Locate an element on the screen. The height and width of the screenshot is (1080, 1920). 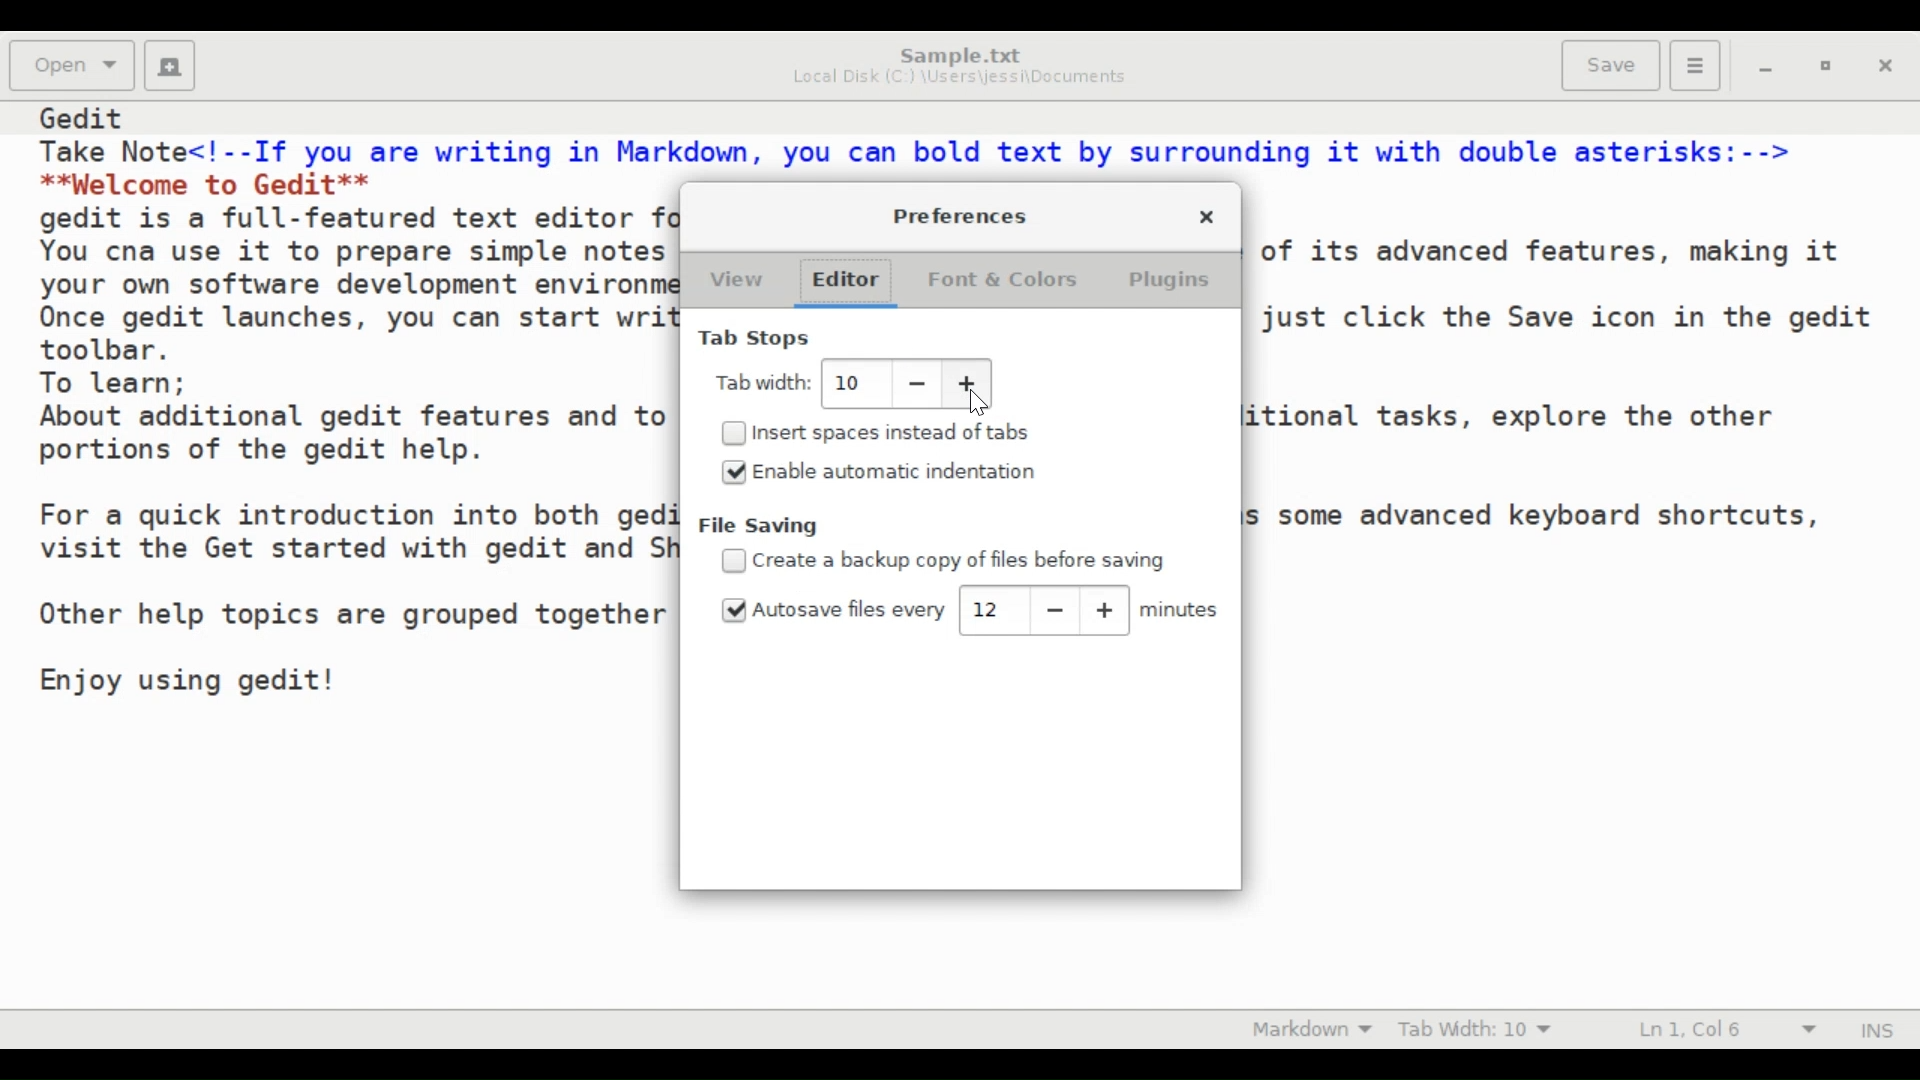
Plugins is located at coordinates (1178, 282).